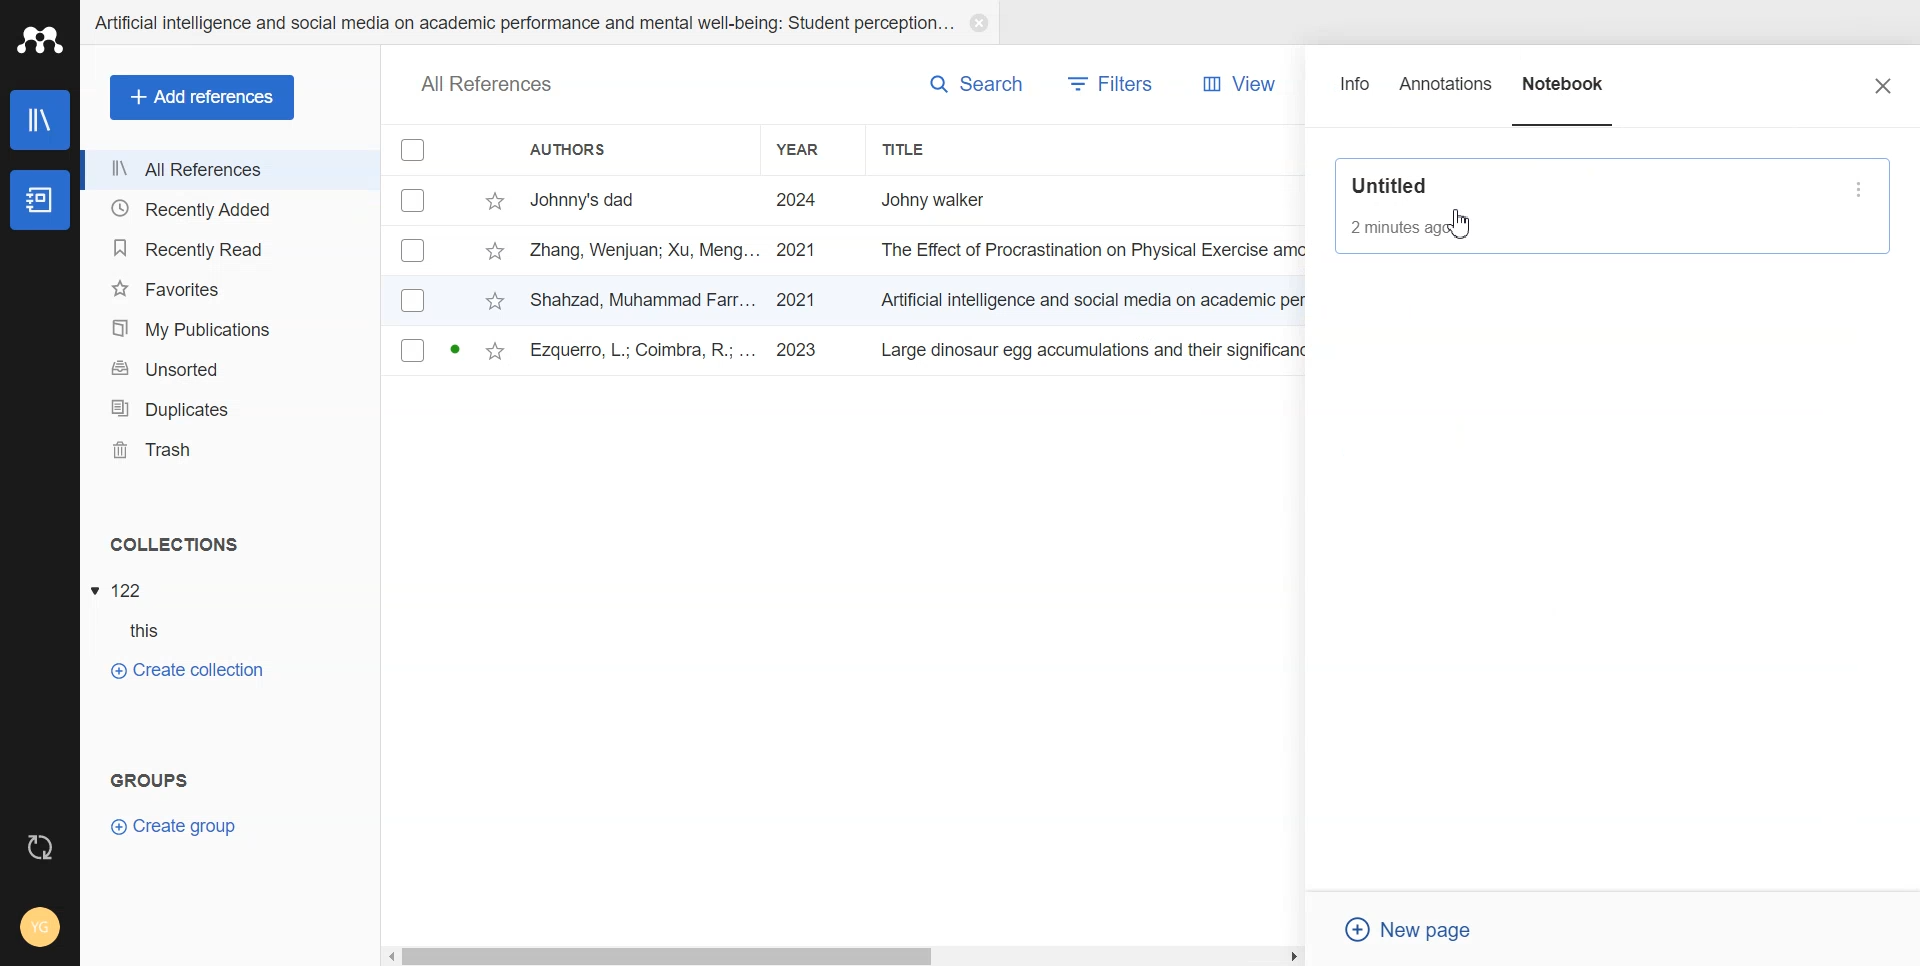  Describe the element at coordinates (186, 669) in the screenshot. I see `Create Collection` at that location.